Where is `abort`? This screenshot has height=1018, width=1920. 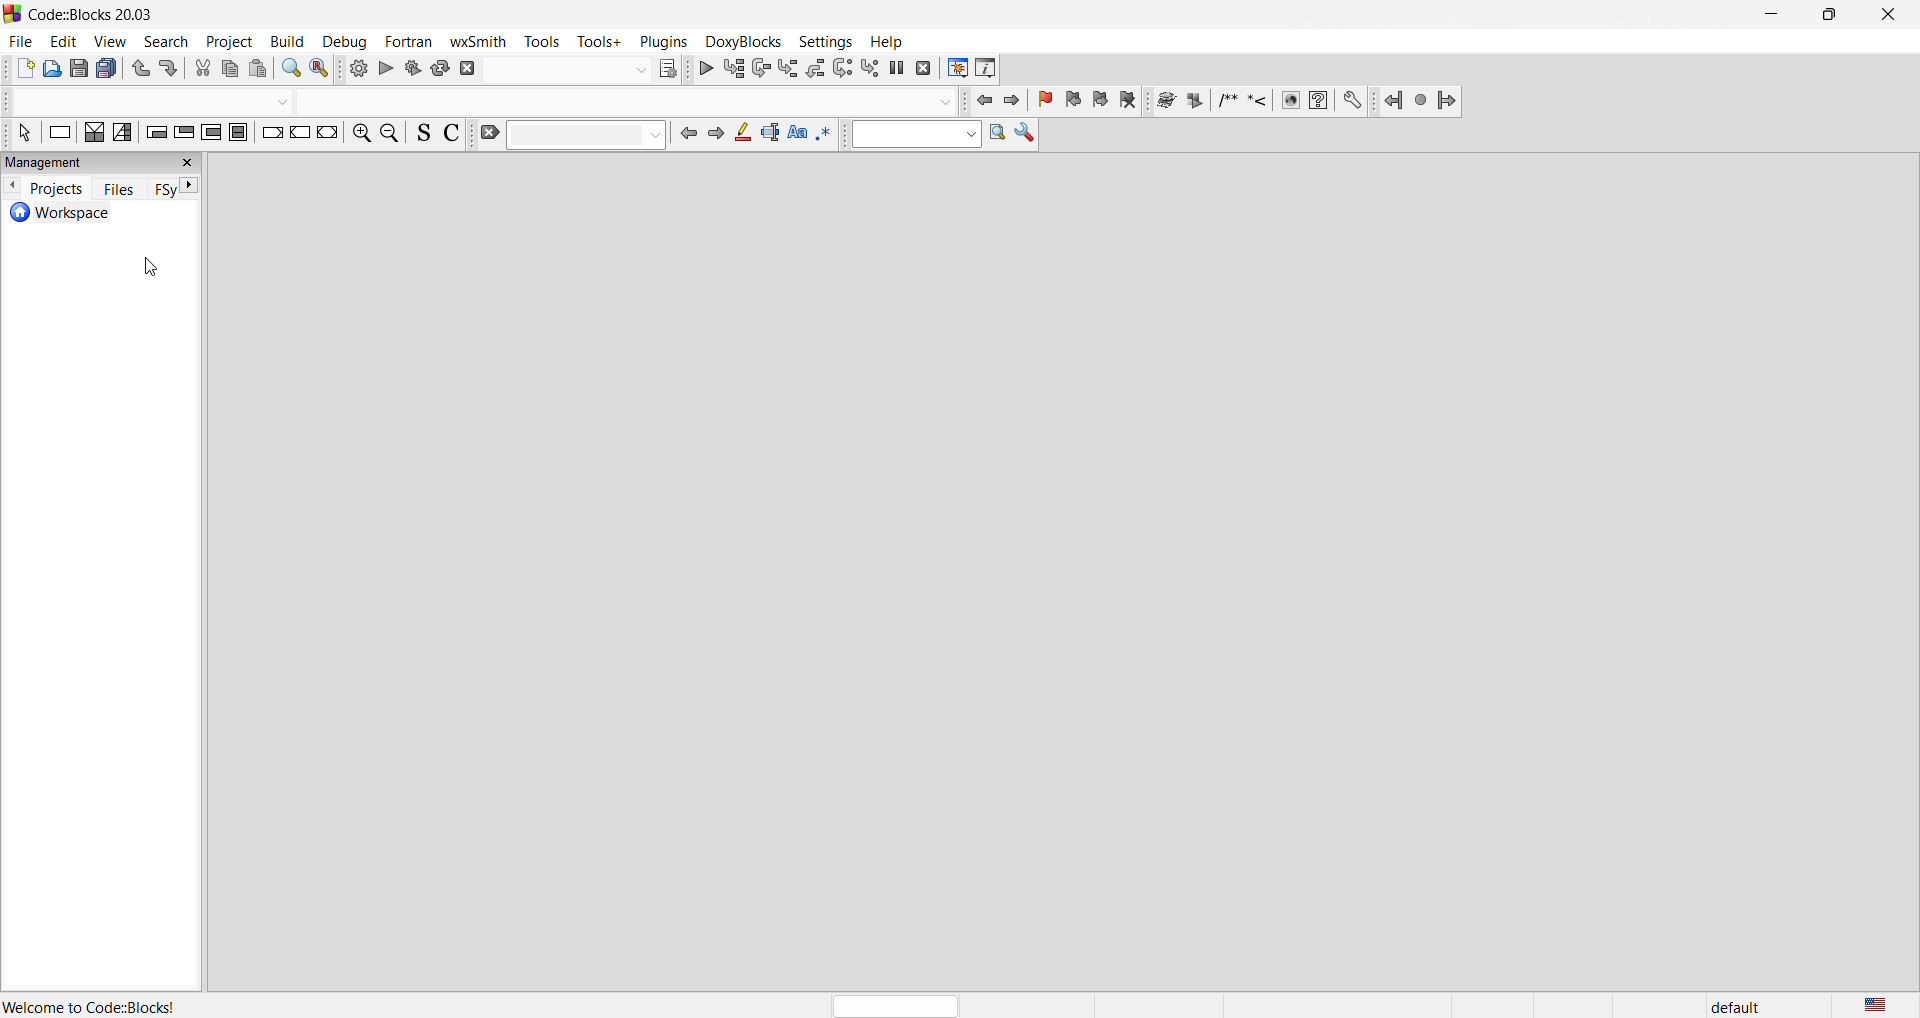 abort is located at coordinates (469, 71).